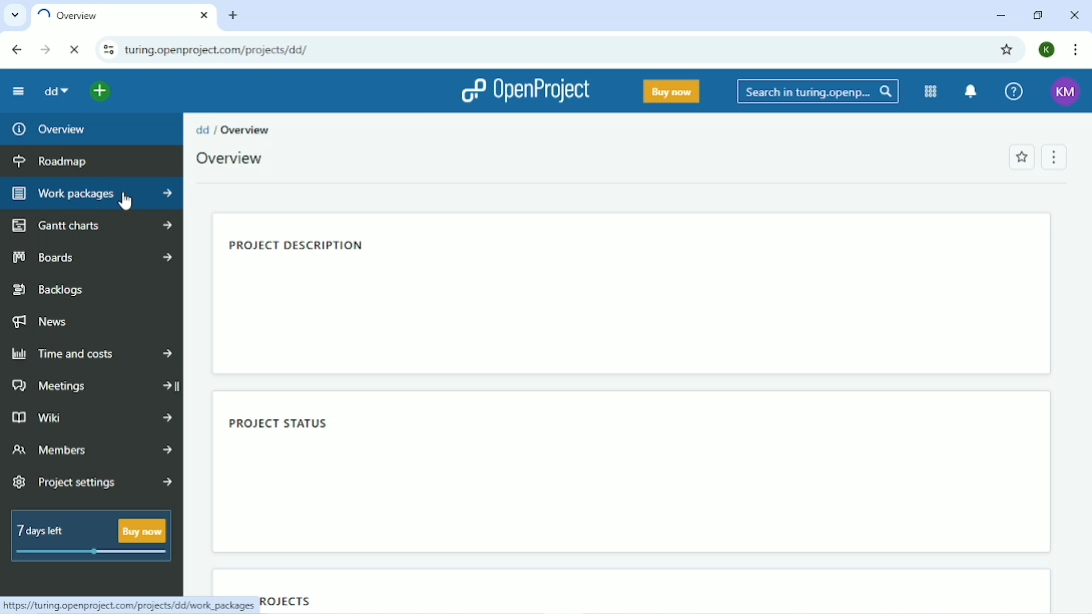 The height and width of the screenshot is (614, 1092). What do you see at coordinates (670, 91) in the screenshot?
I see `Buy now` at bounding box center [670, 91].